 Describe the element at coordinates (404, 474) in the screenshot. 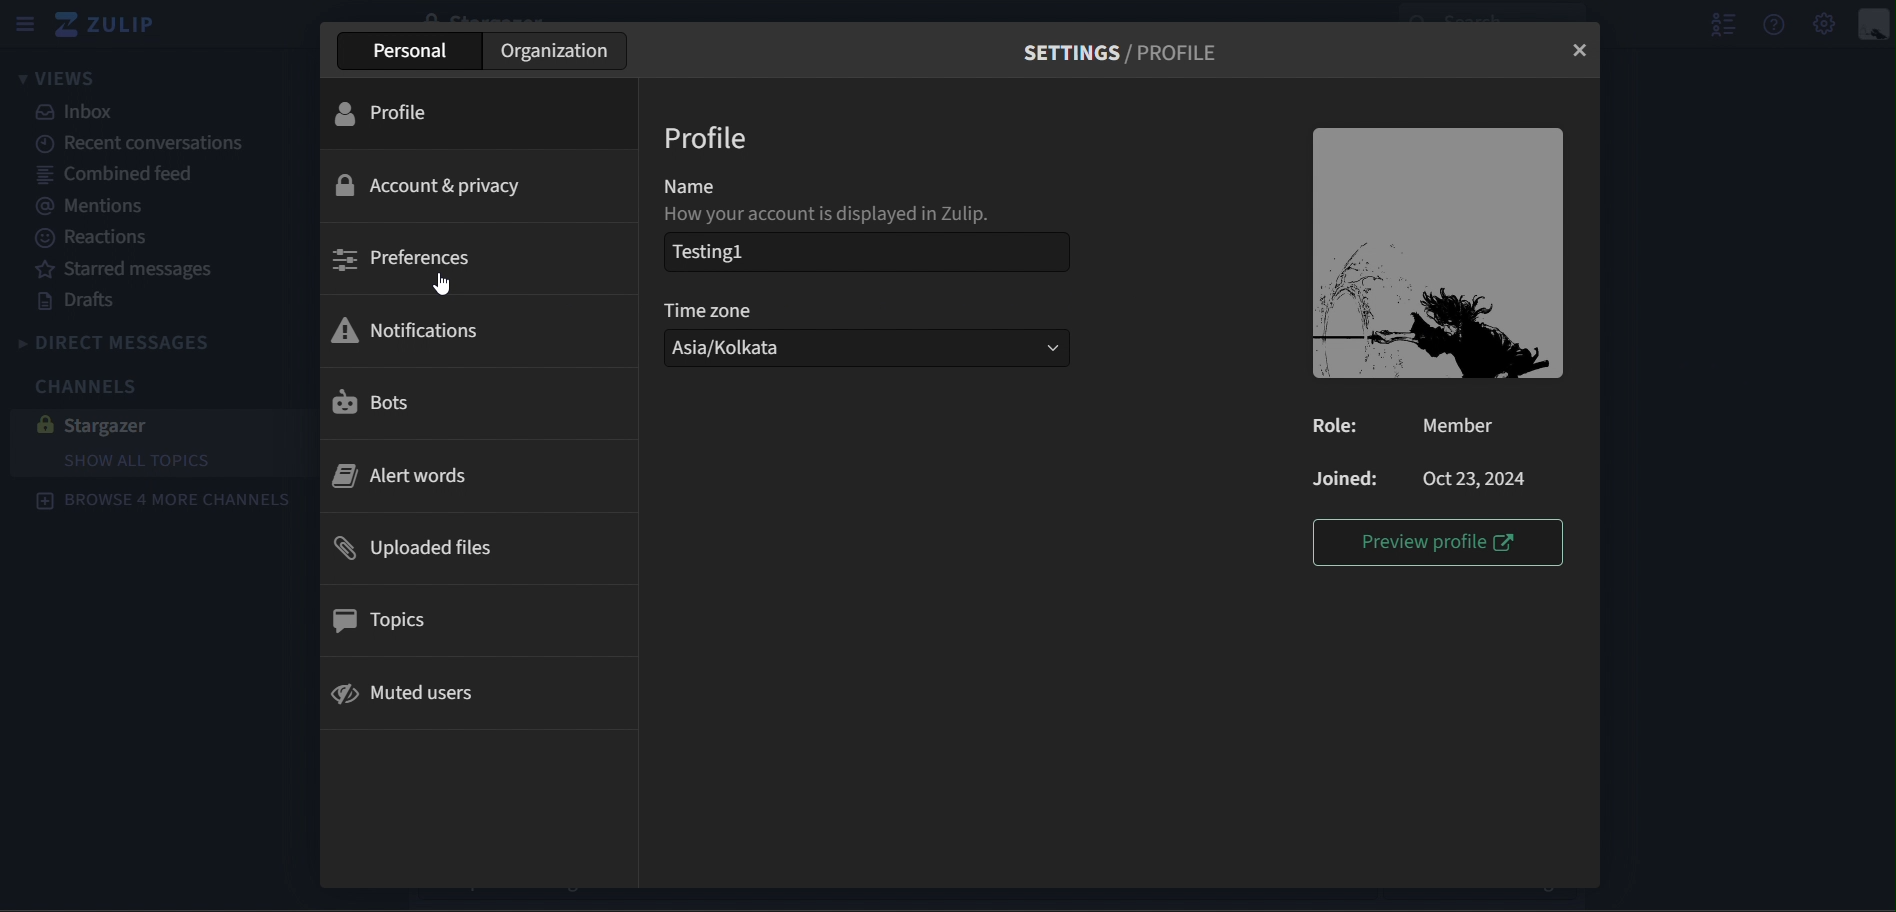

I see `alert words` at that location.